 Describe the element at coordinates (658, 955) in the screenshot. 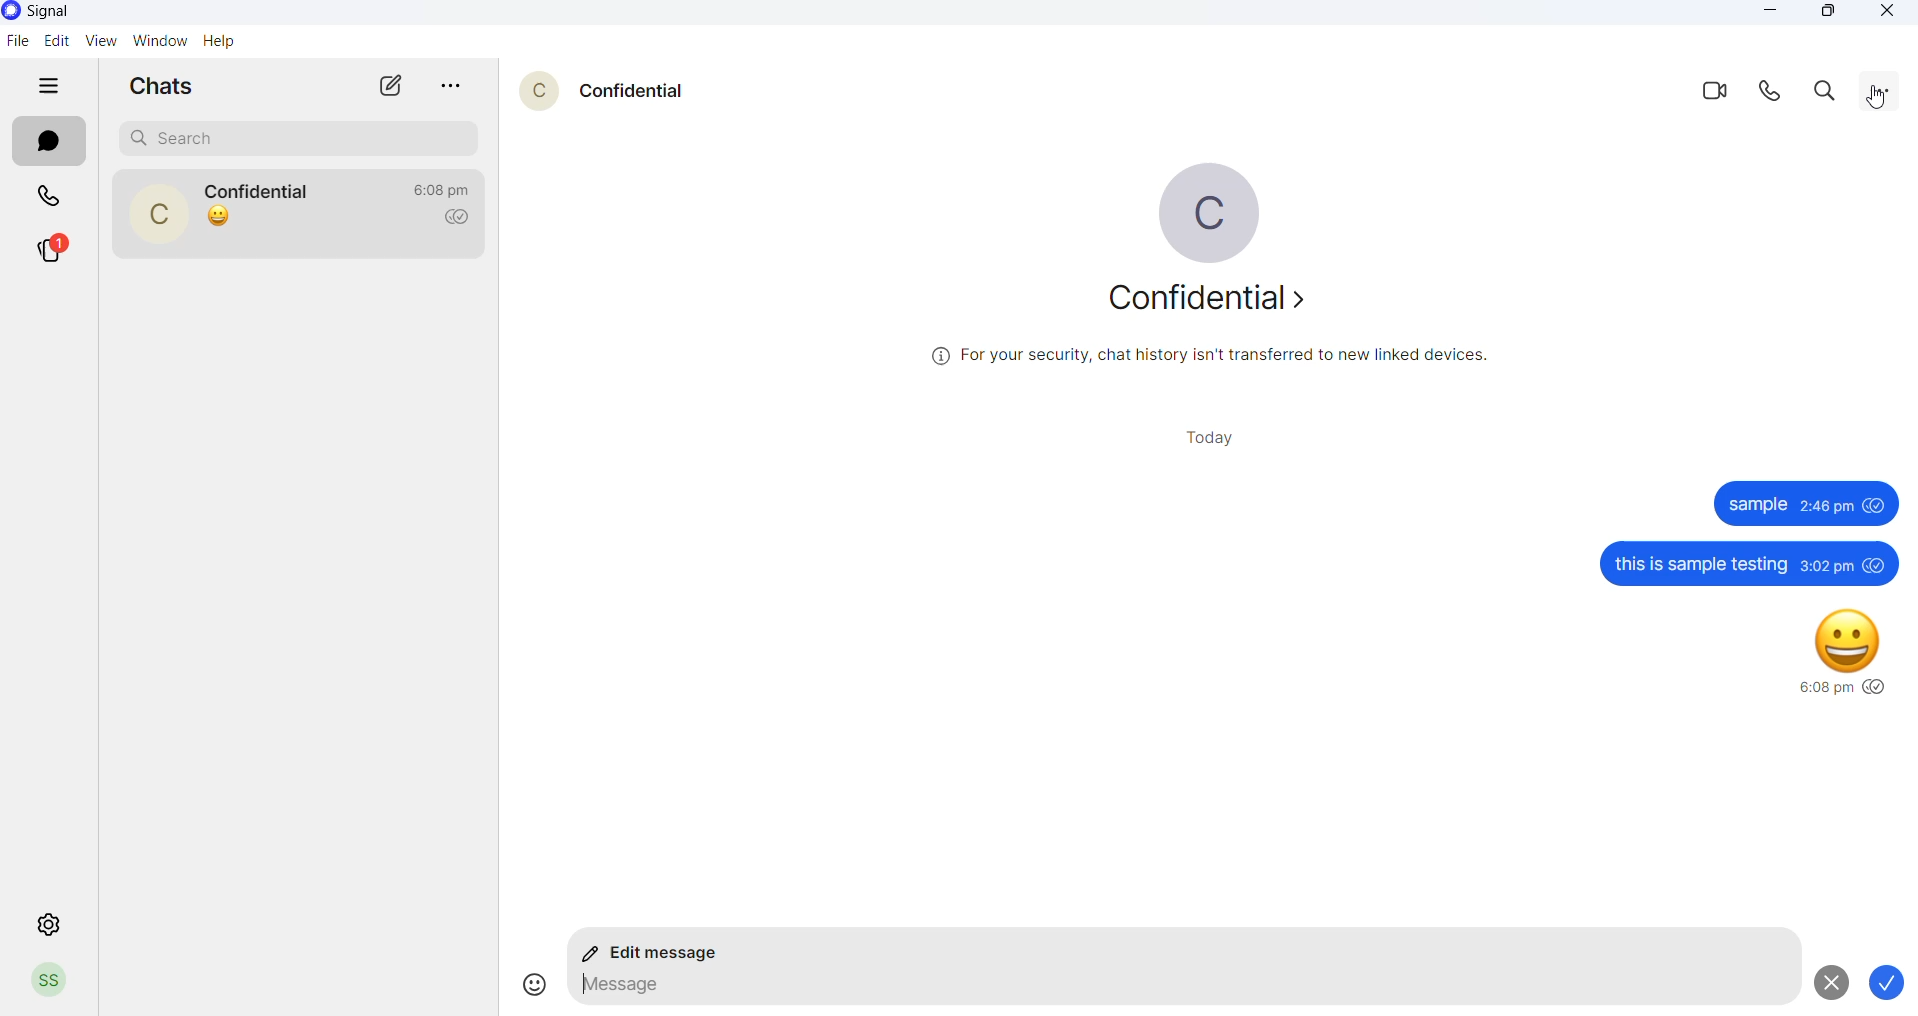

I see `edit message` at that location.